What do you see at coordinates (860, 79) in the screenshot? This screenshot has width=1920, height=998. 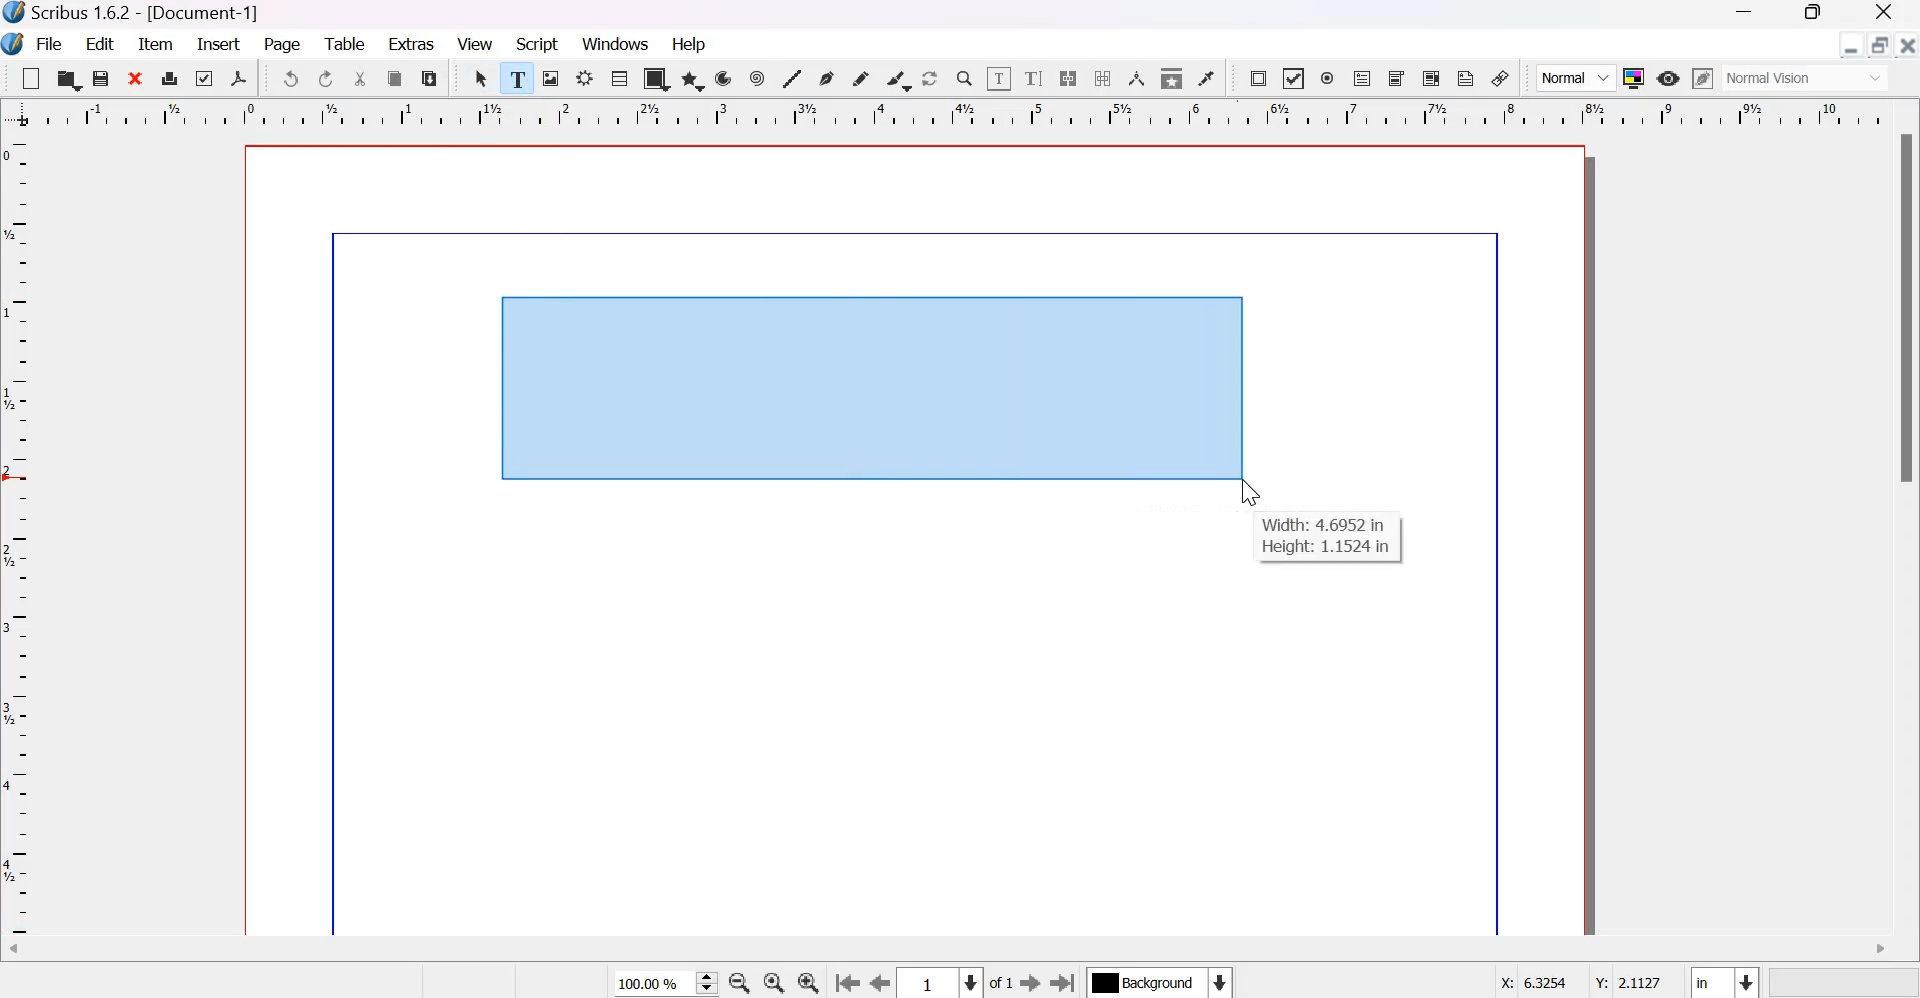 I see `Freehand line` at bounding box center [860, 79].